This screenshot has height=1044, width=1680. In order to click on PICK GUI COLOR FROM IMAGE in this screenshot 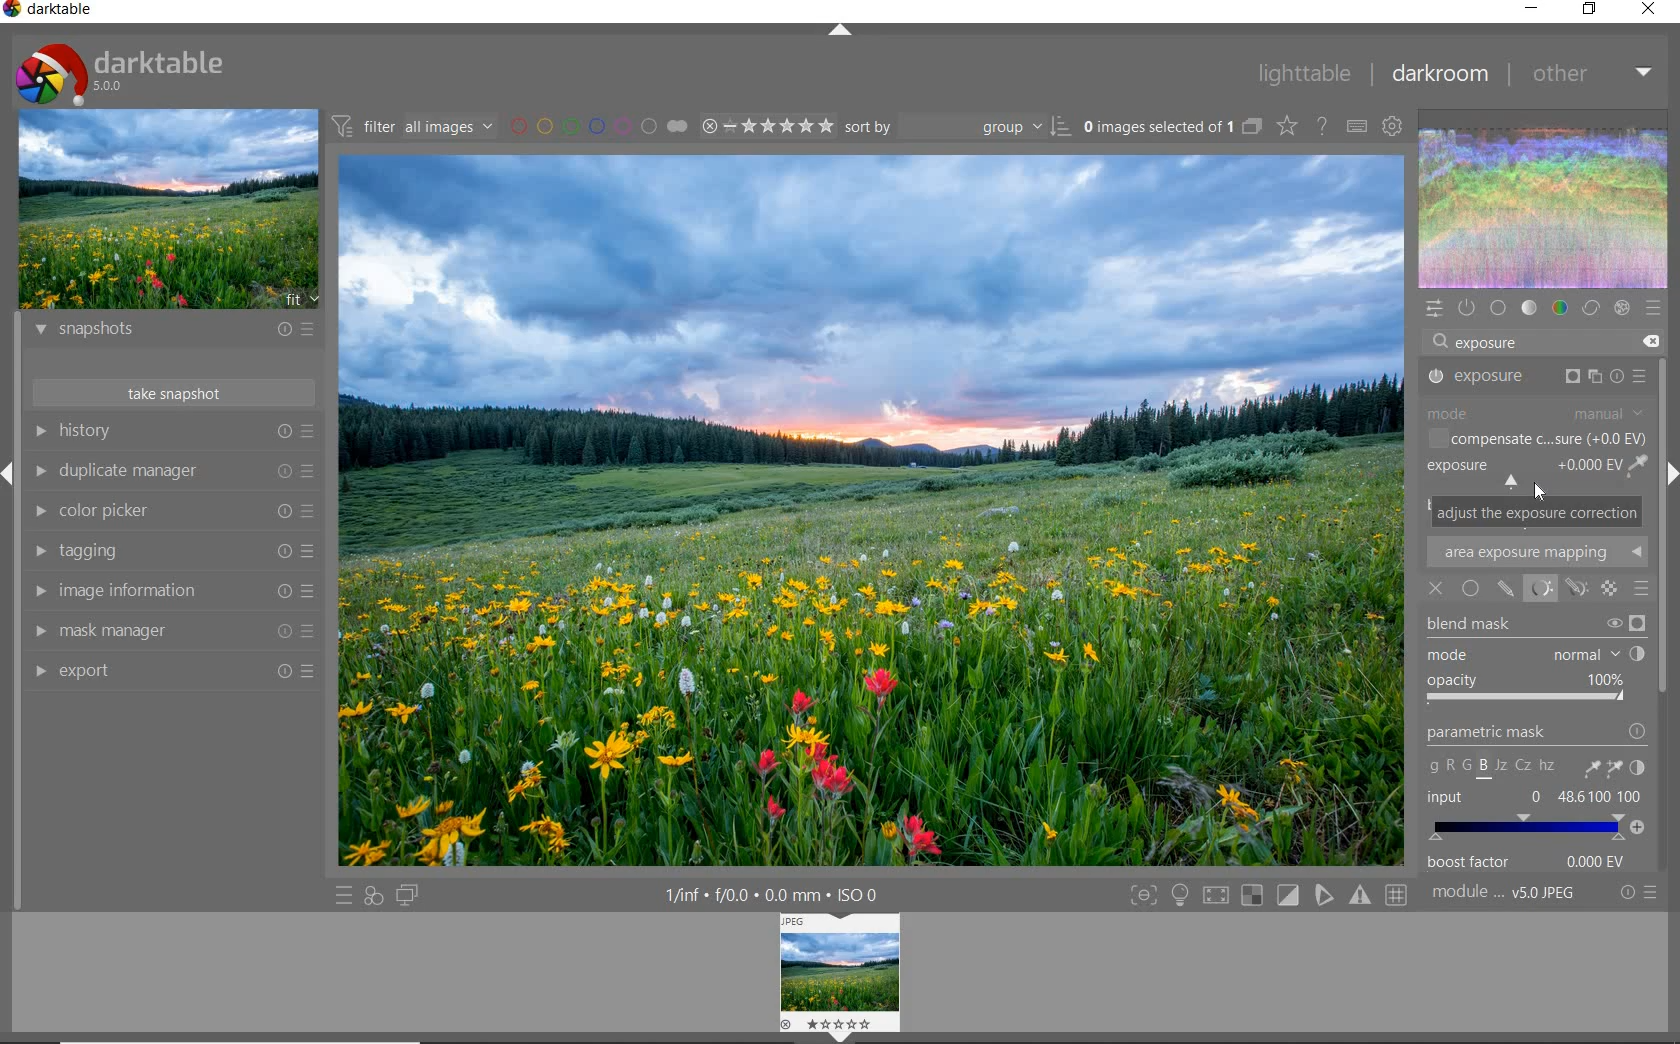, I will do `click(1640, 468)`.